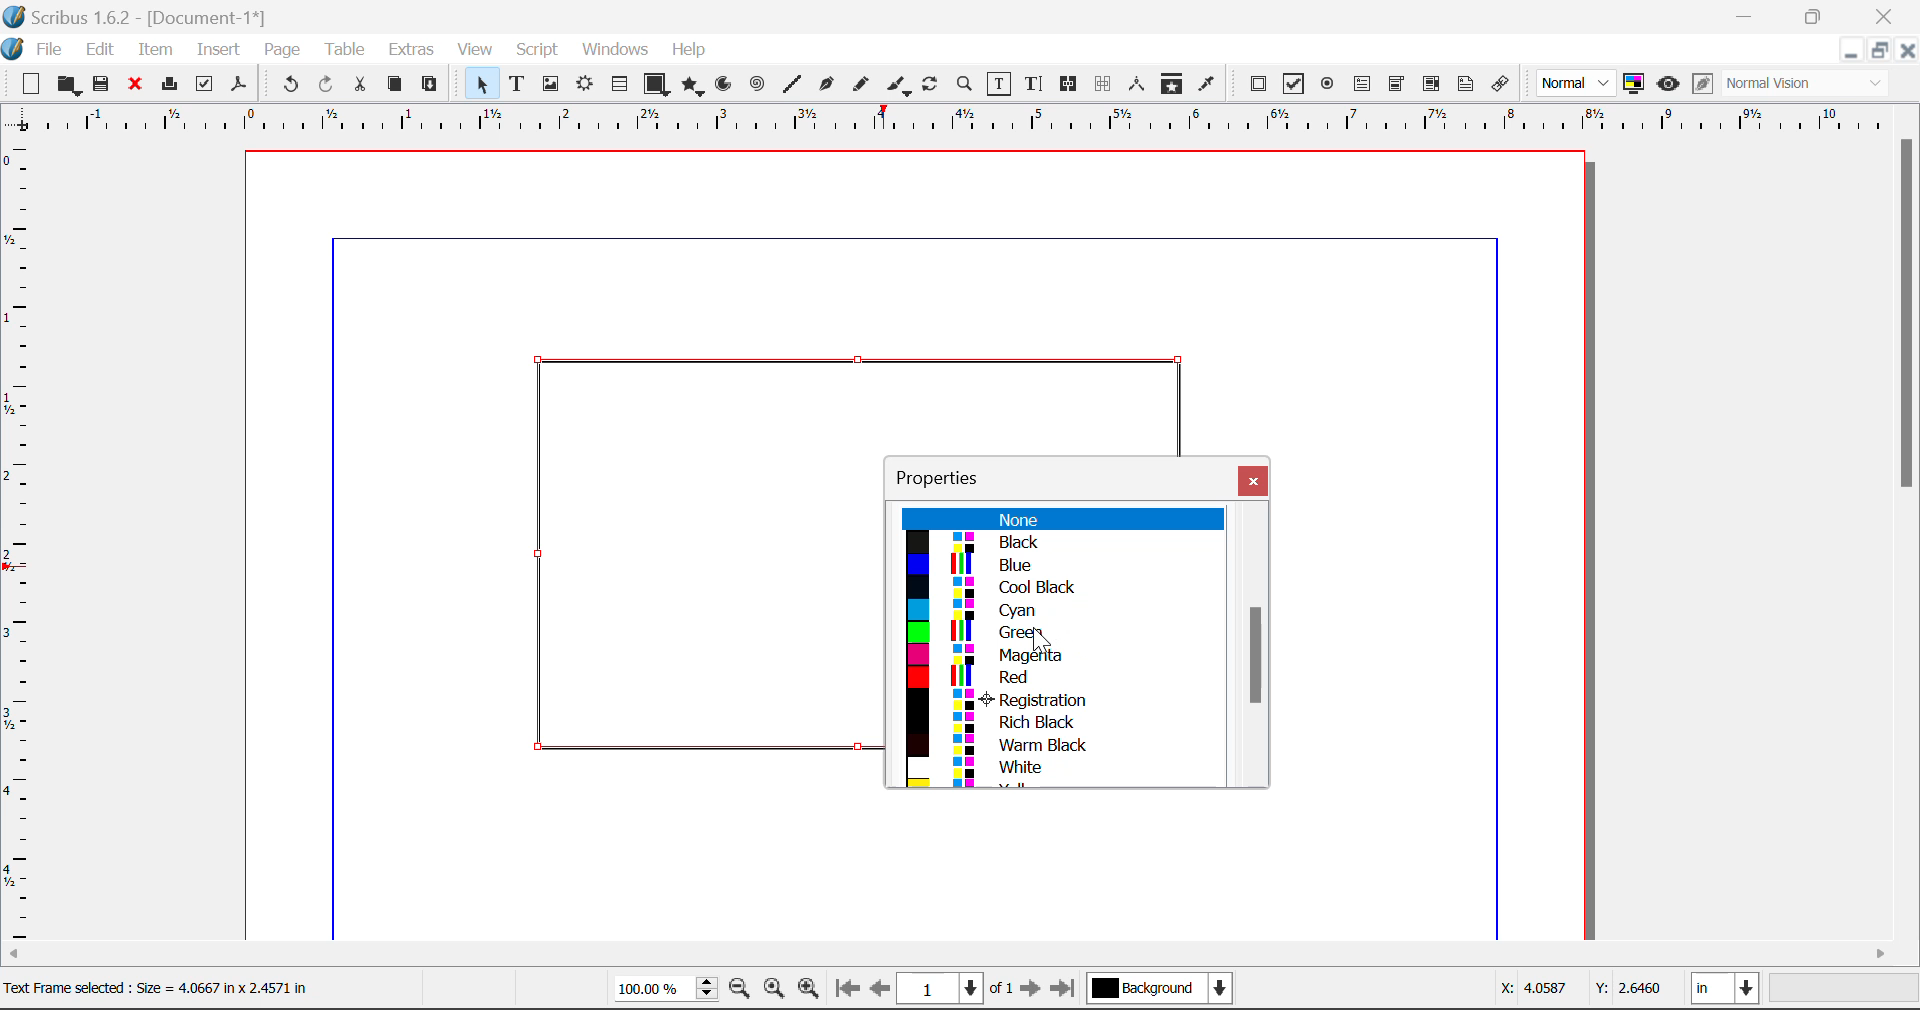 This screenshot has height=1010, width=1920. Describe the element at coordinates (847, 991) in the screenshot. I see `First Page` at that location.